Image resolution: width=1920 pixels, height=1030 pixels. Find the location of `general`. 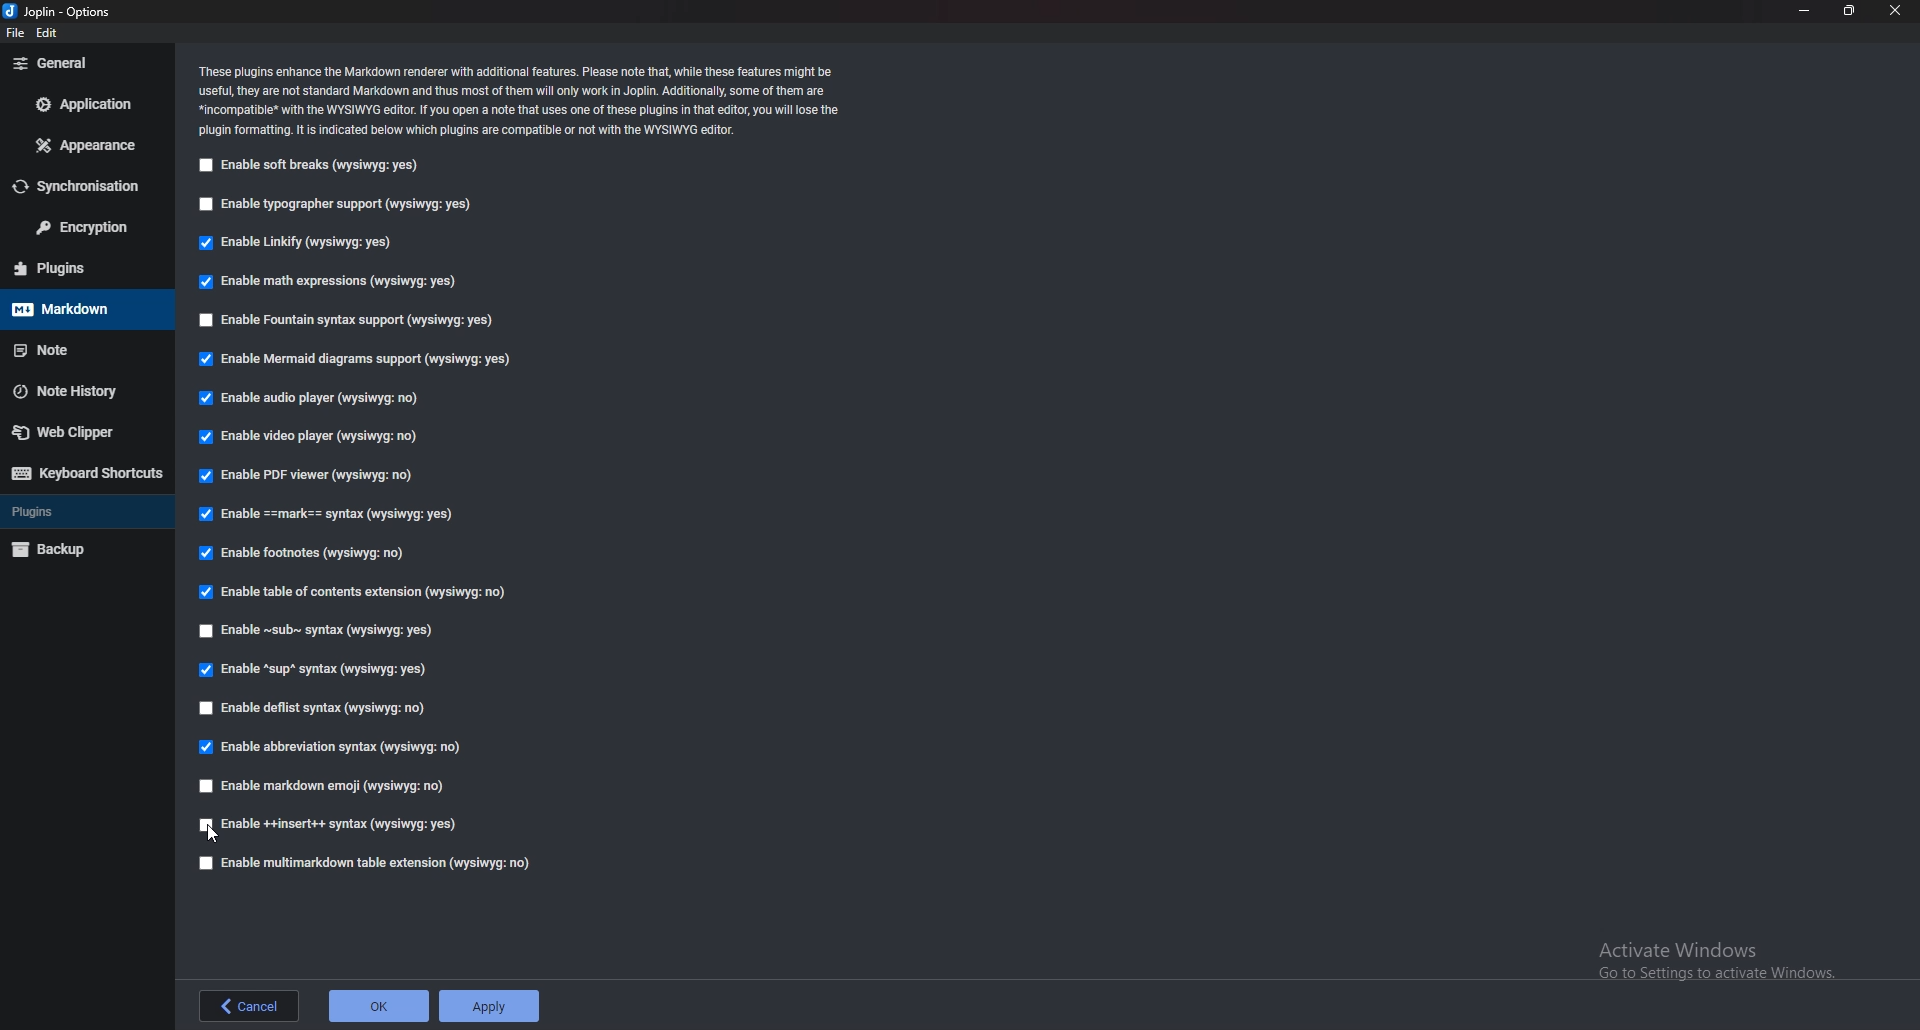

general is located at coordinates (84, 67).